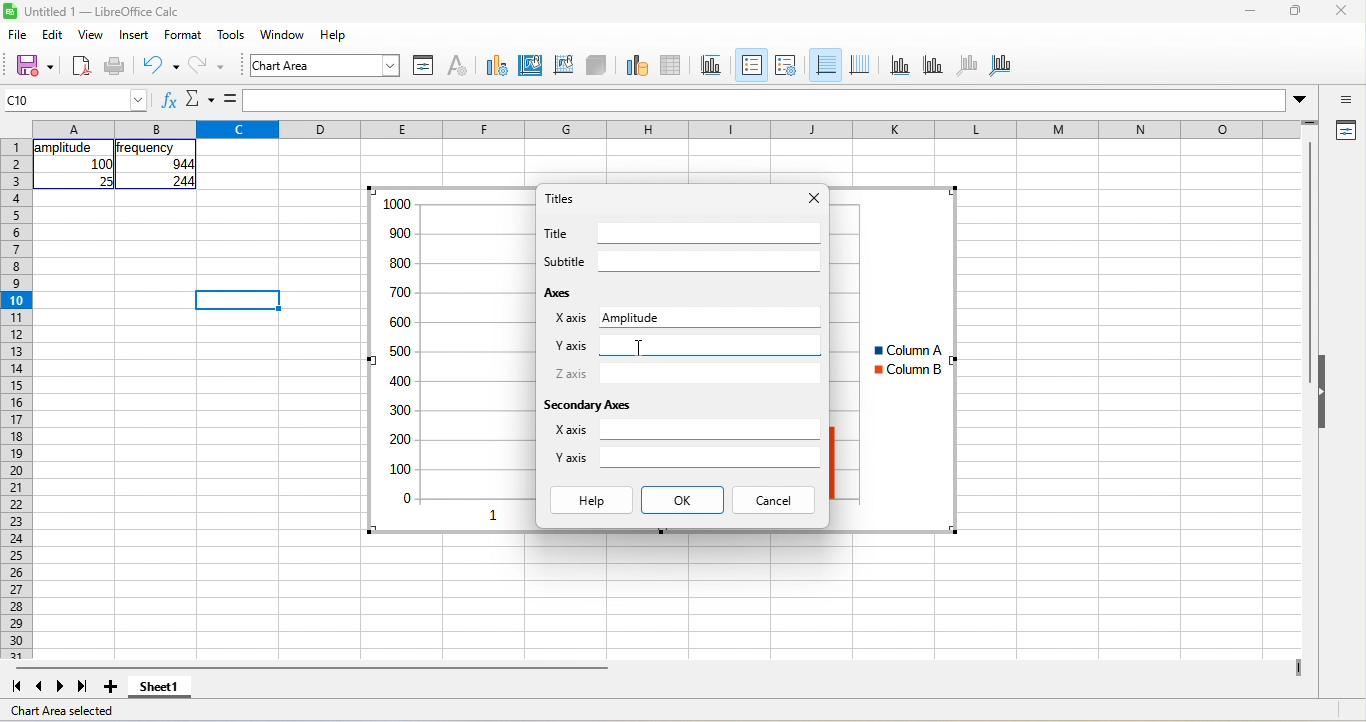 This screenshot has width=1366, height=722. What do you see at coordinates (666, 129) in the screenshot?
I see `column headings` at bounding box center [666, 129].